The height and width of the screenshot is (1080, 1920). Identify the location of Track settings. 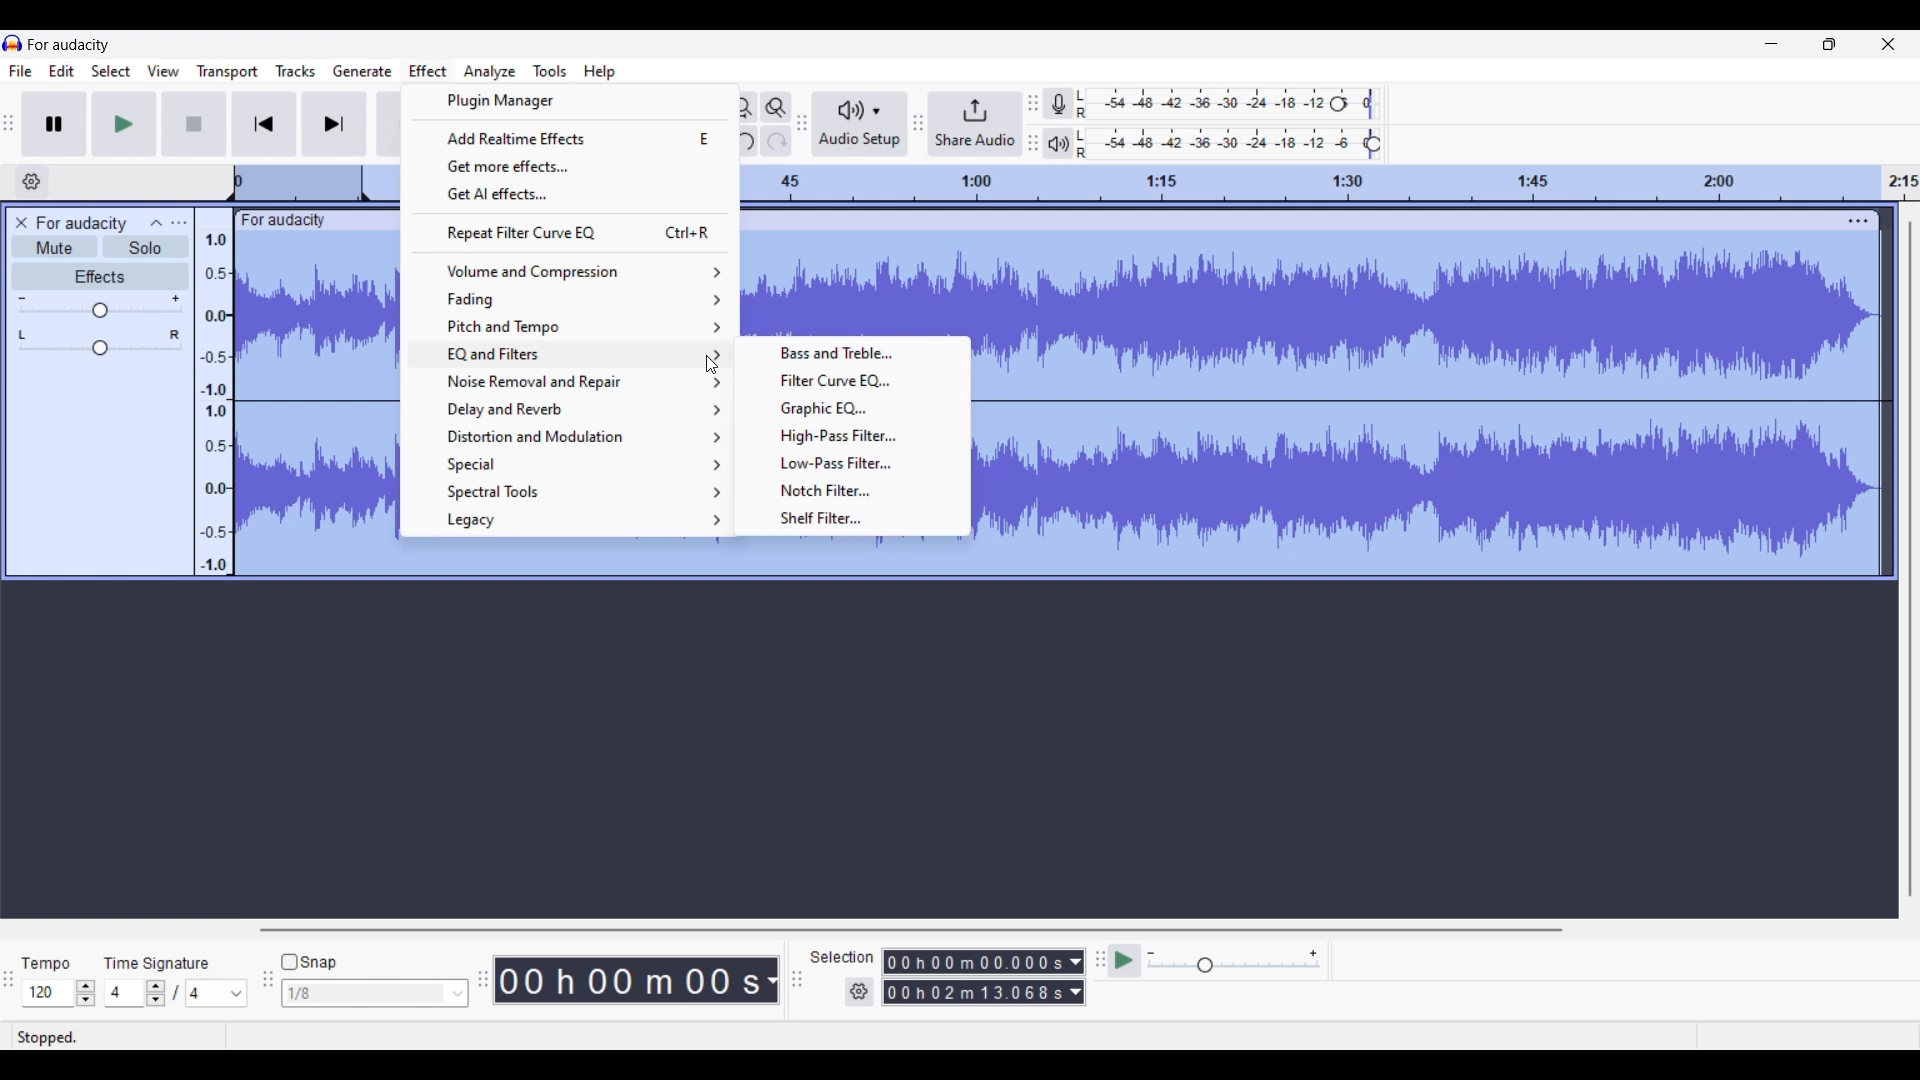
(1858, 221).